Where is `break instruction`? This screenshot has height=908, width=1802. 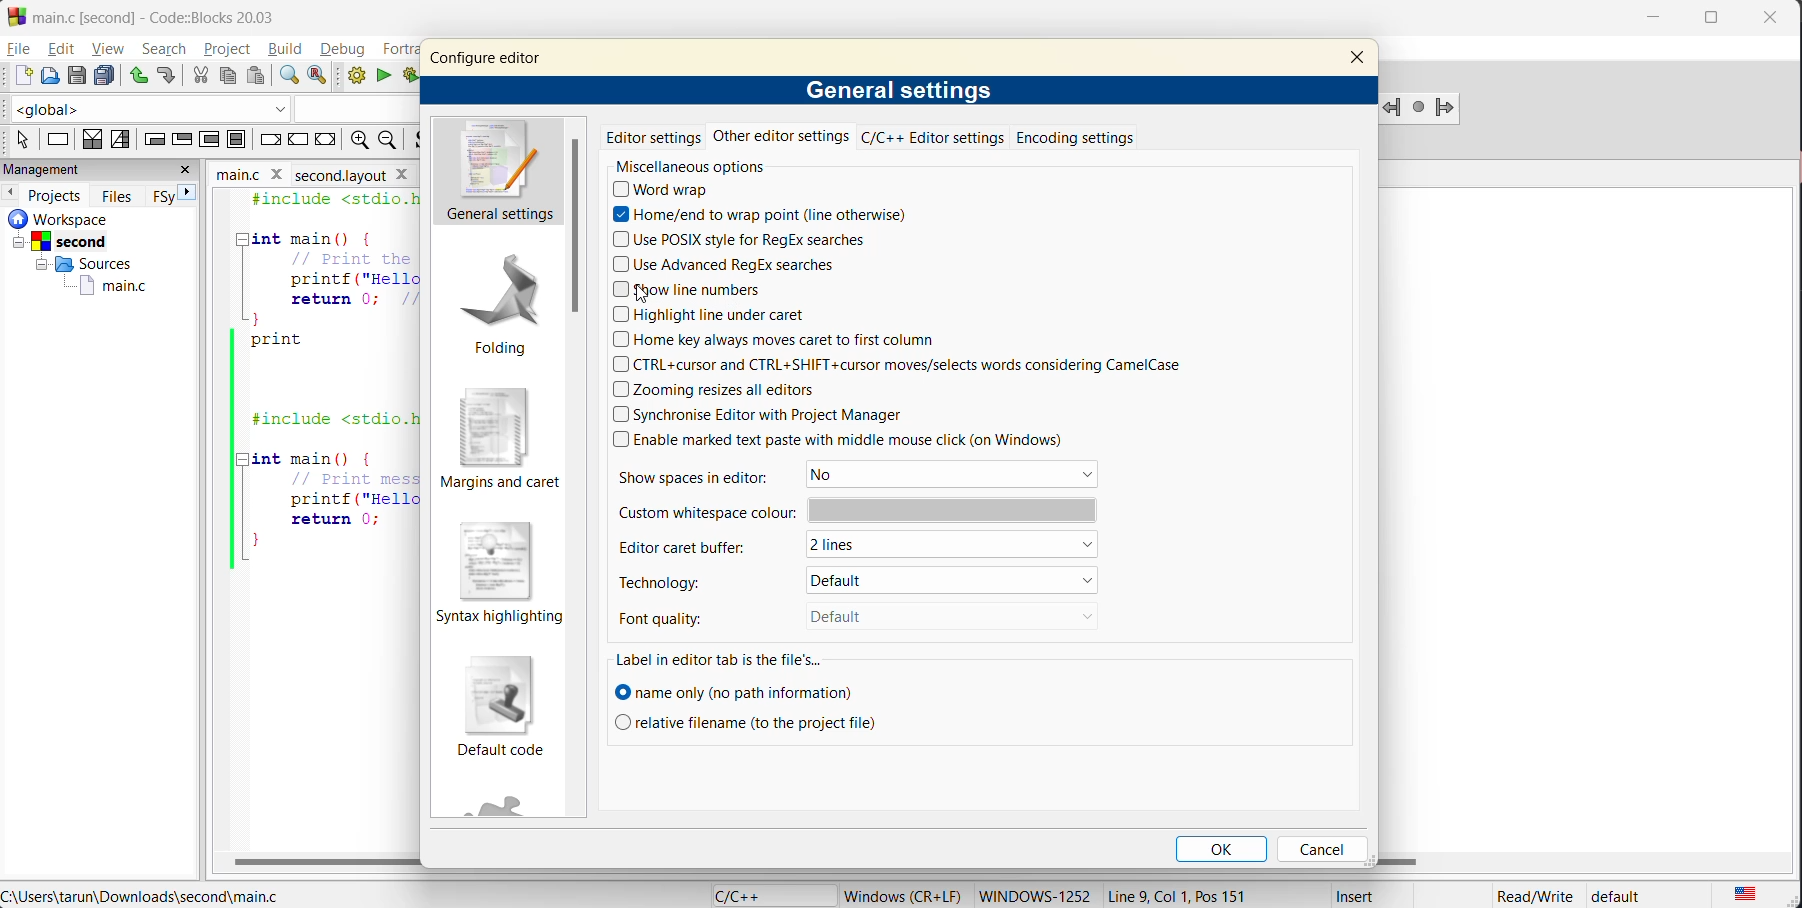 break instruction is located at coordinates (268, 140).